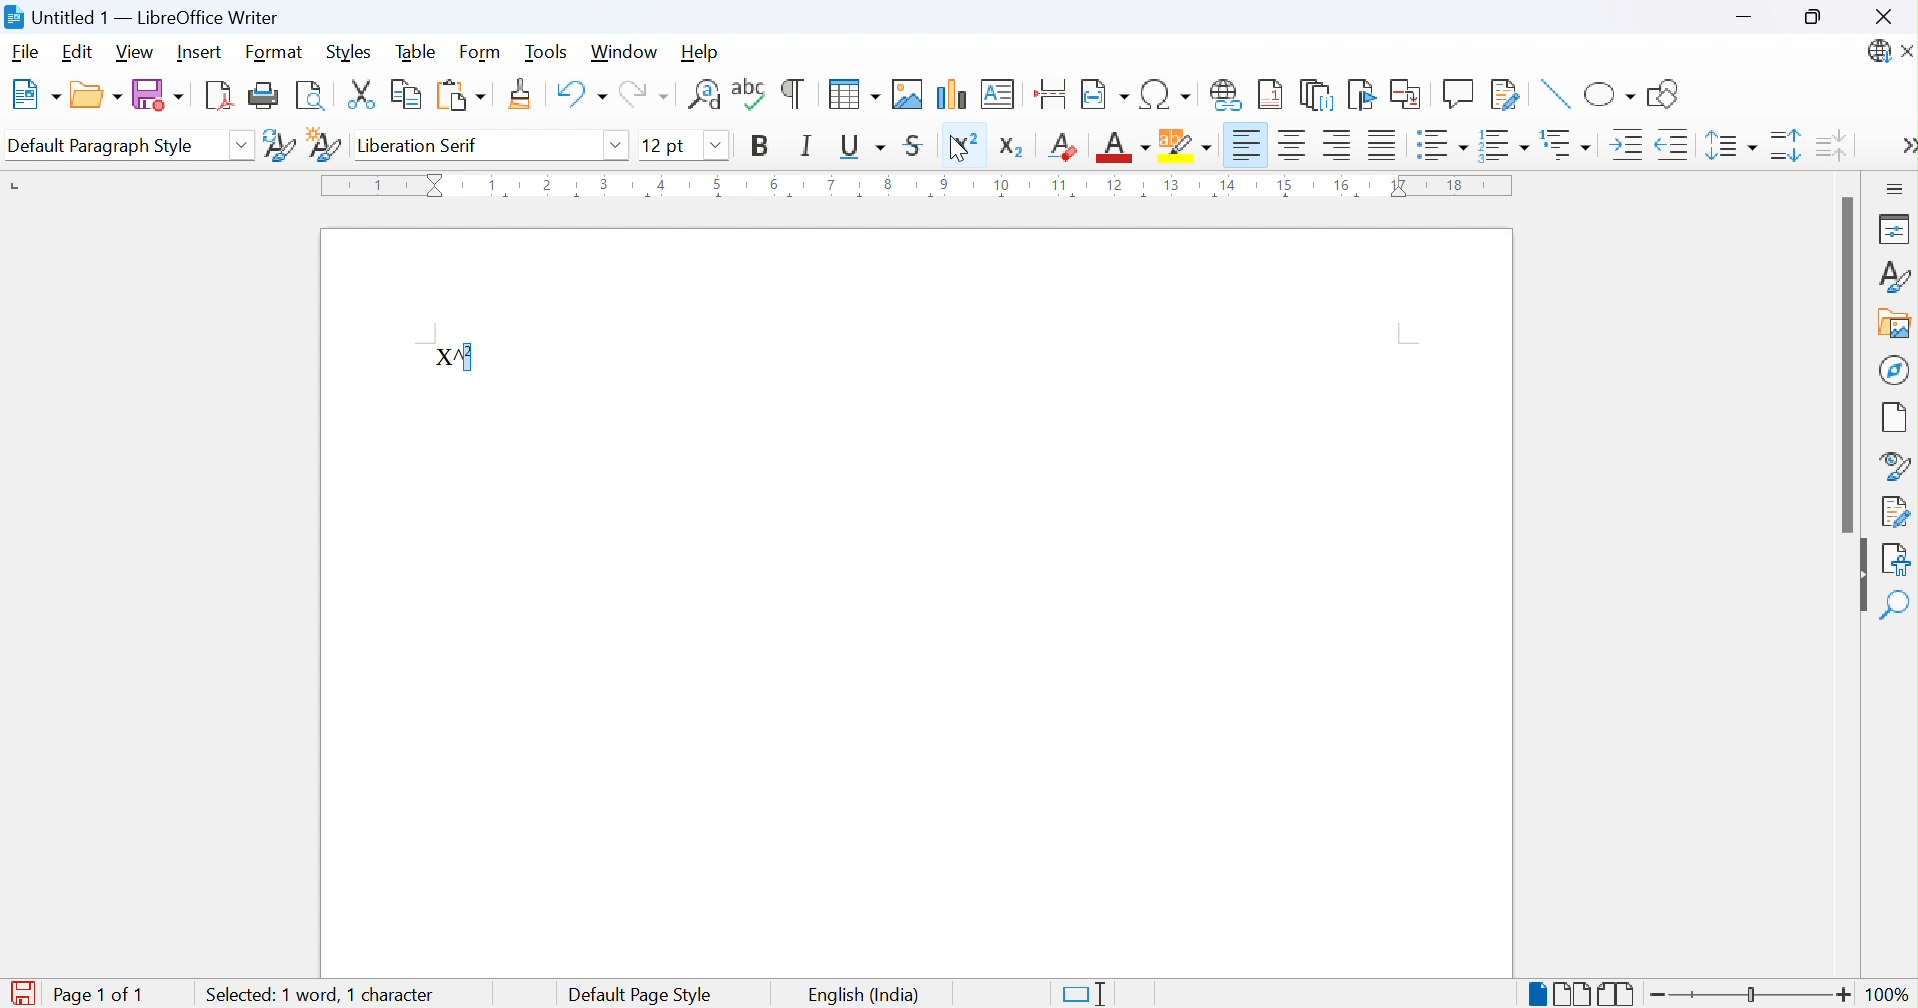 This screenshot has height=1008, width=1918. Describe the element at coordinates (483, 50) in the screenshot. I see `Form` at that location.